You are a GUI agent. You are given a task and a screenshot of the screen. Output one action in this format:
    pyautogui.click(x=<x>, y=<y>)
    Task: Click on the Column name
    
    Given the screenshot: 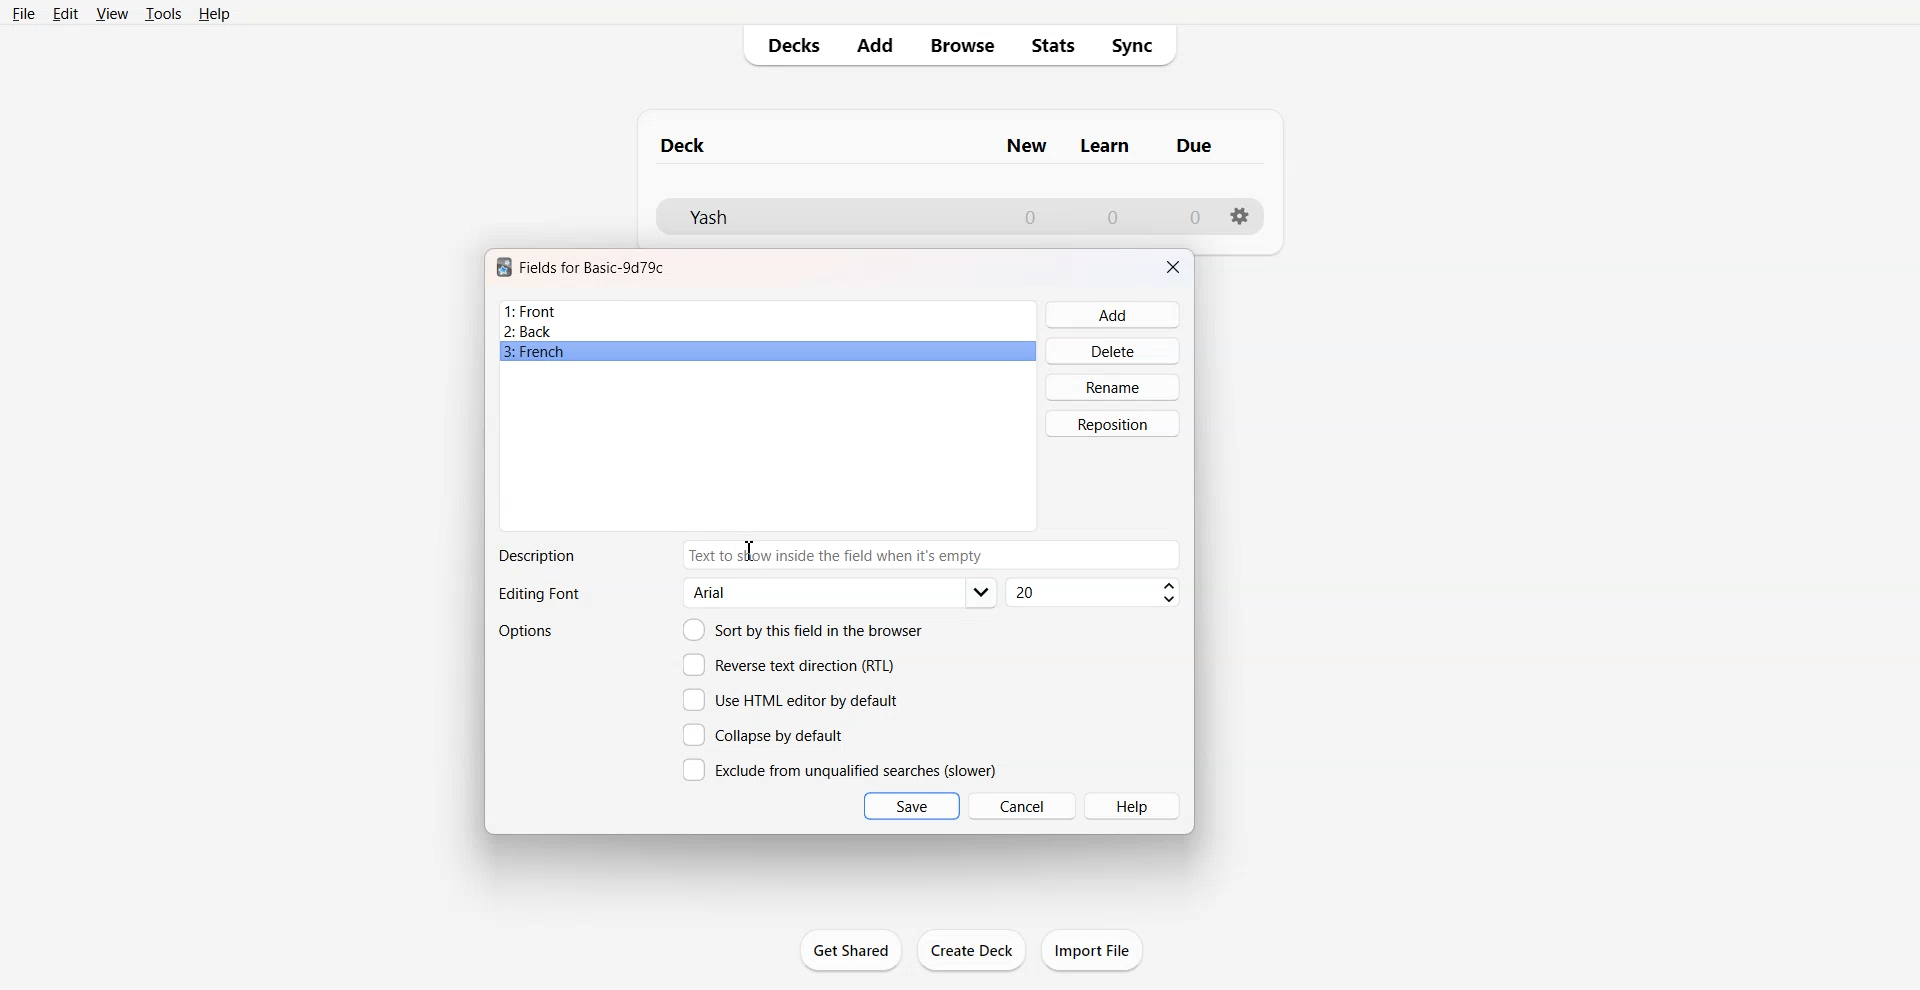 What is the action you would take?
    pyautogui.click(x=1026, y=146)
    